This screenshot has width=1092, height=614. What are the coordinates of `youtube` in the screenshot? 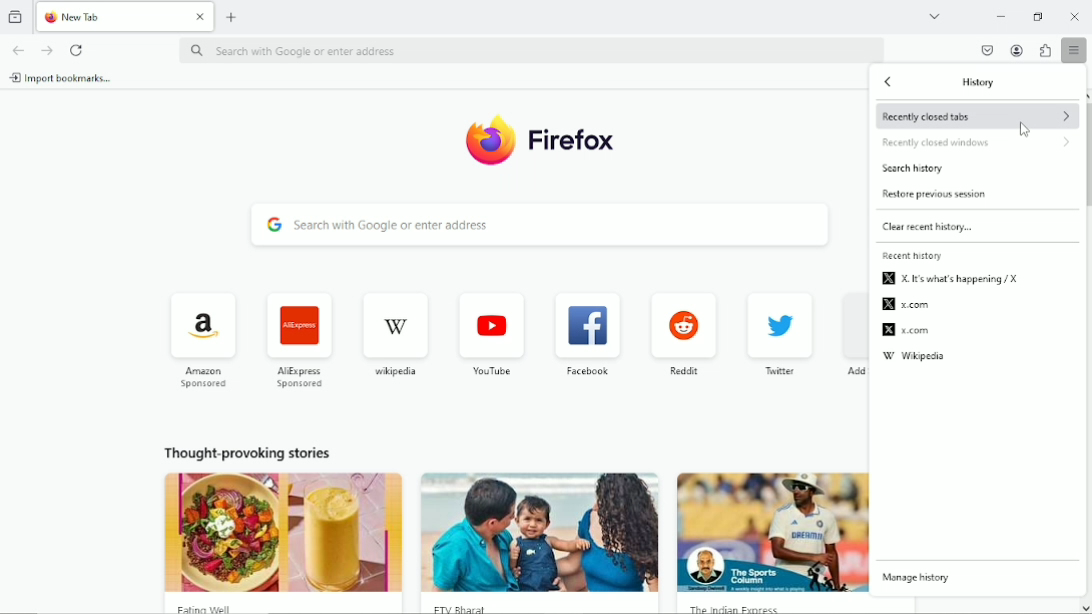 It's located at (490, 371).